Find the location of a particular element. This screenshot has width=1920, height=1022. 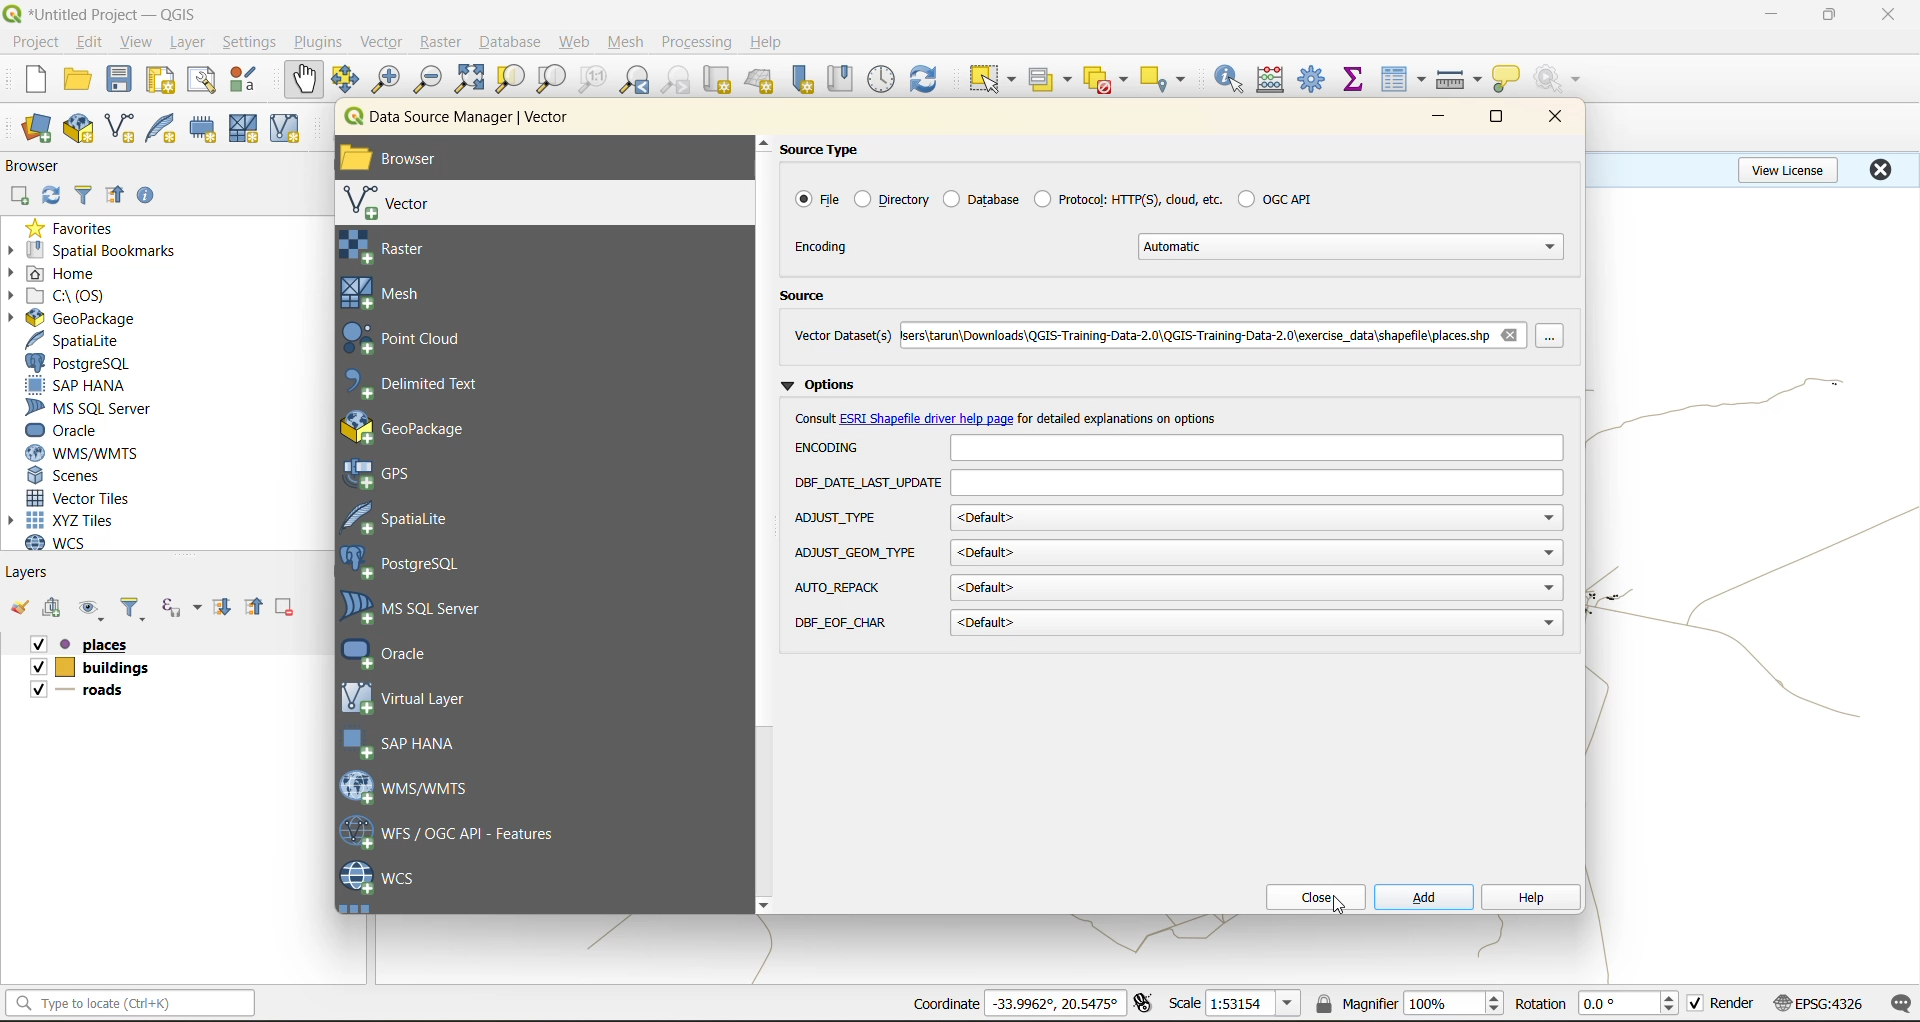

new spatial bookmark is located at coordinates (804, 80).